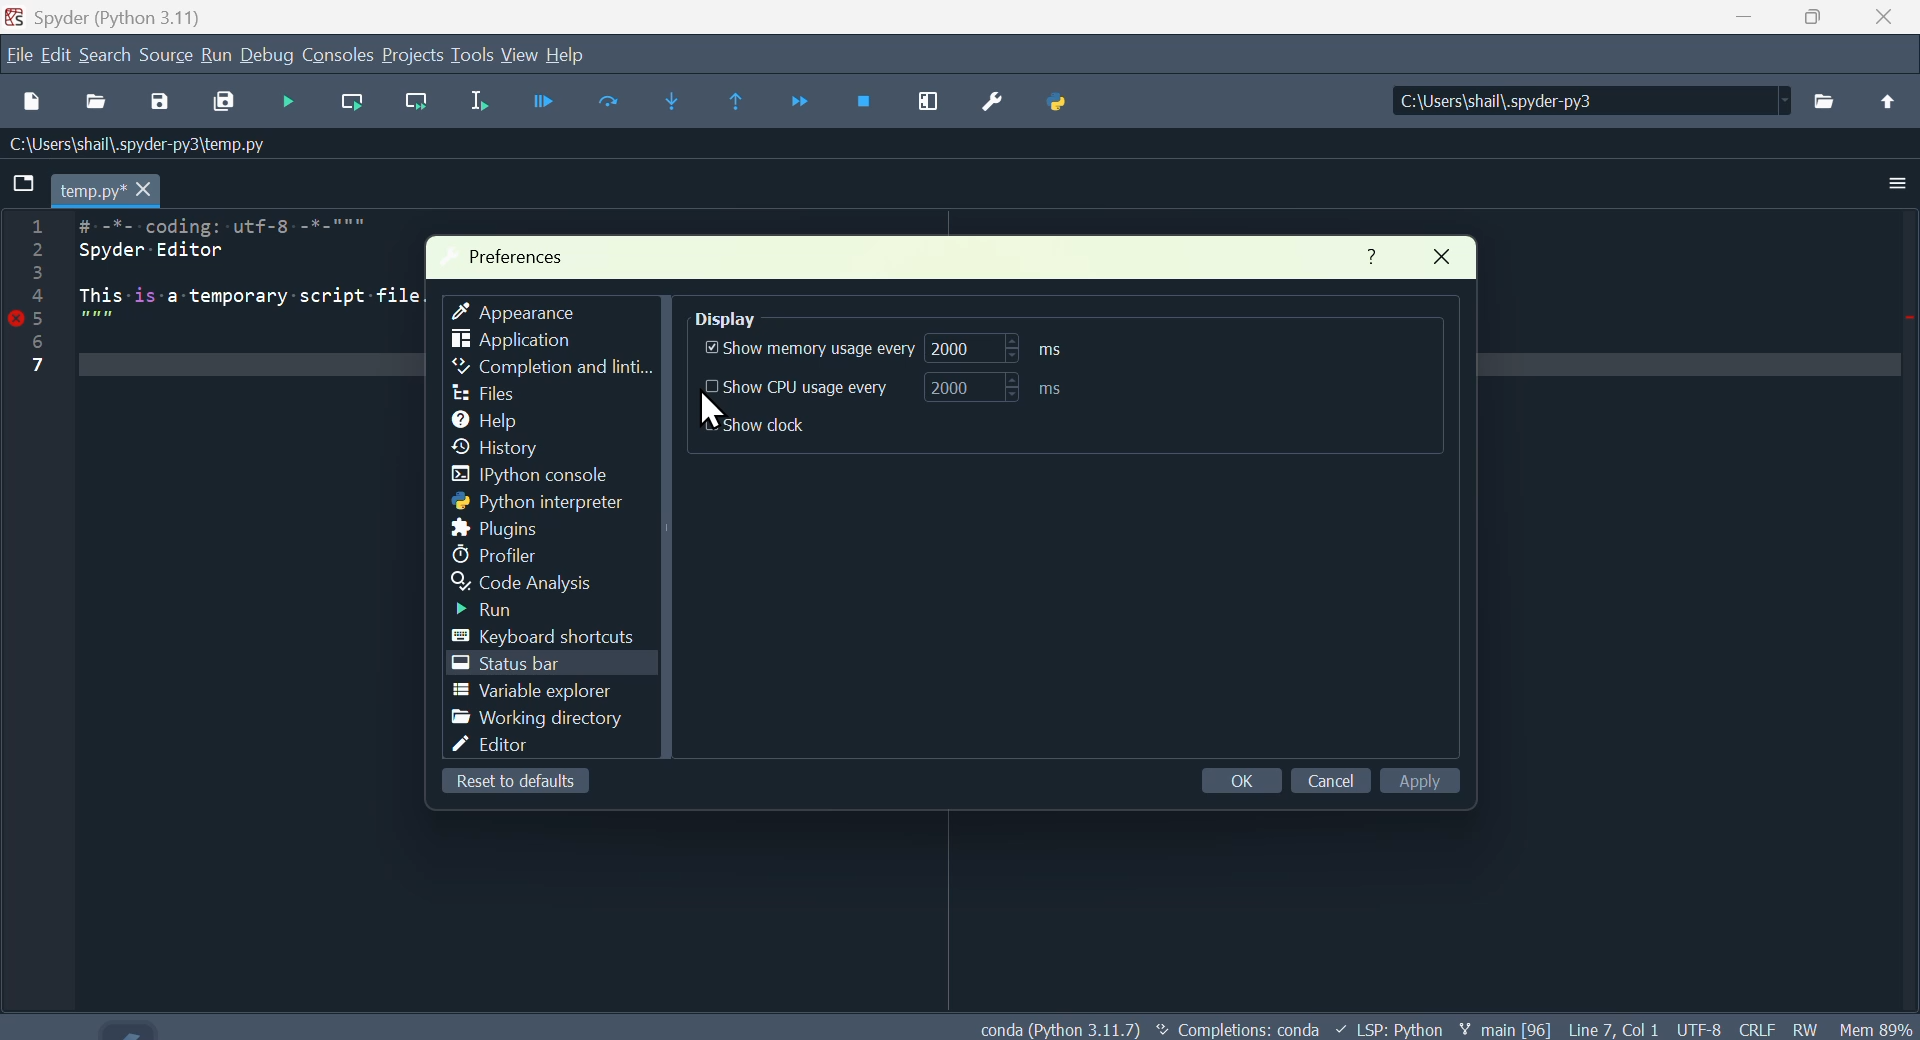 The image size is (1920, 1040). What do you see at coordinates (493, 528) in the screenshot?
I see `Plugins` at bounding box center [493, 528].